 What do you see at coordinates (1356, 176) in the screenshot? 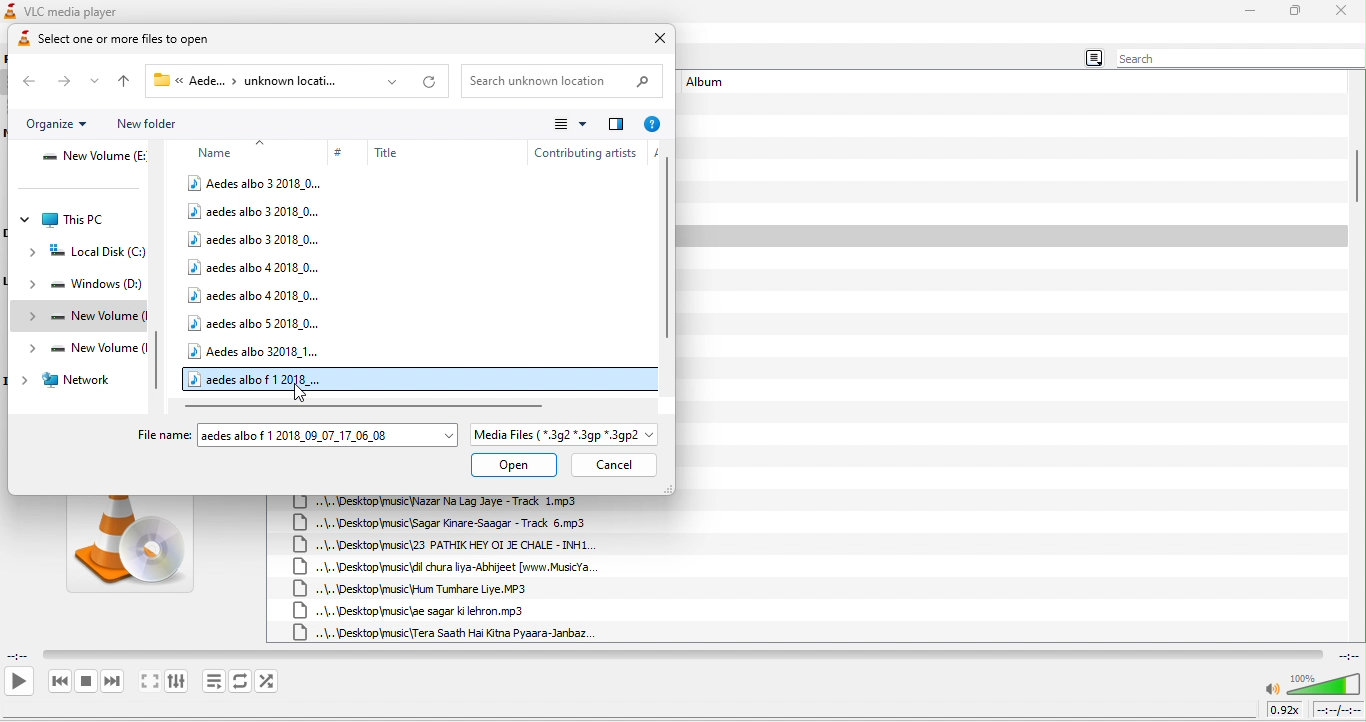
I see `vertical scroll bar` at bounding box center [1356, 176].